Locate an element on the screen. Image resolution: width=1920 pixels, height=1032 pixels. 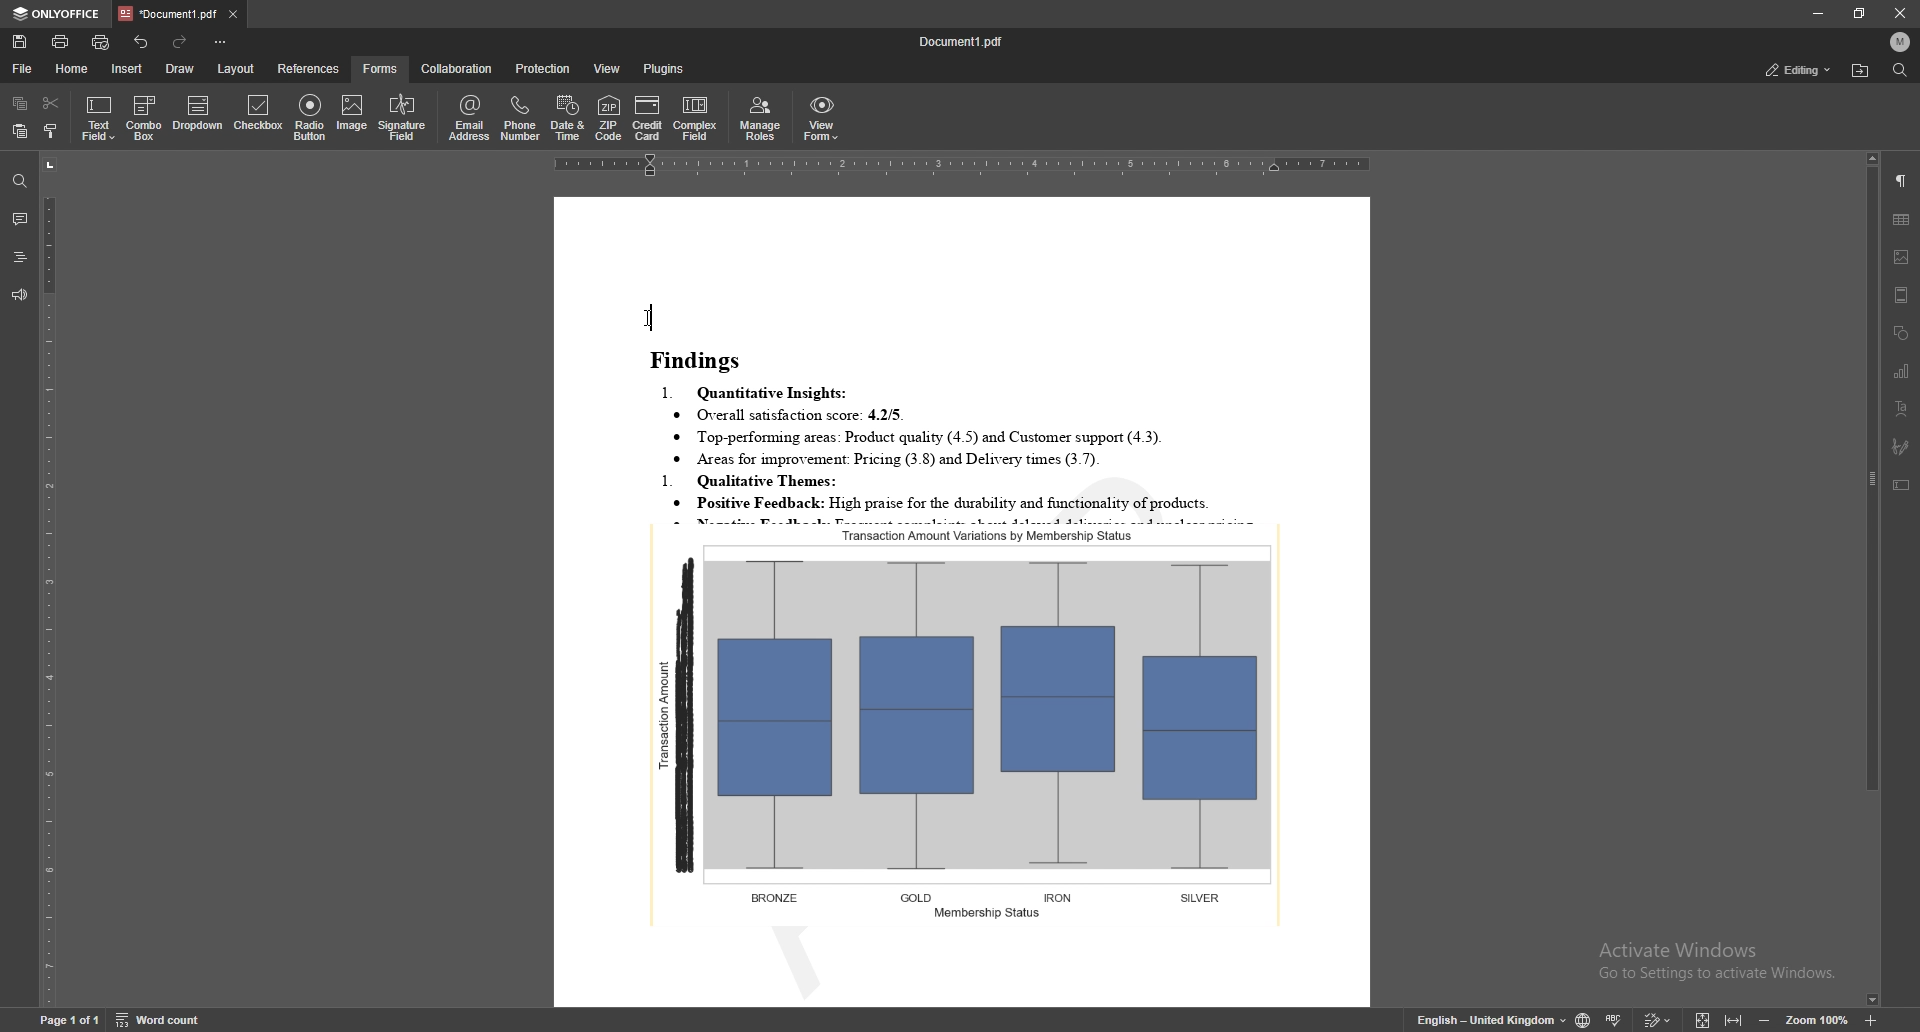
find is located at coordinates (18, 182).